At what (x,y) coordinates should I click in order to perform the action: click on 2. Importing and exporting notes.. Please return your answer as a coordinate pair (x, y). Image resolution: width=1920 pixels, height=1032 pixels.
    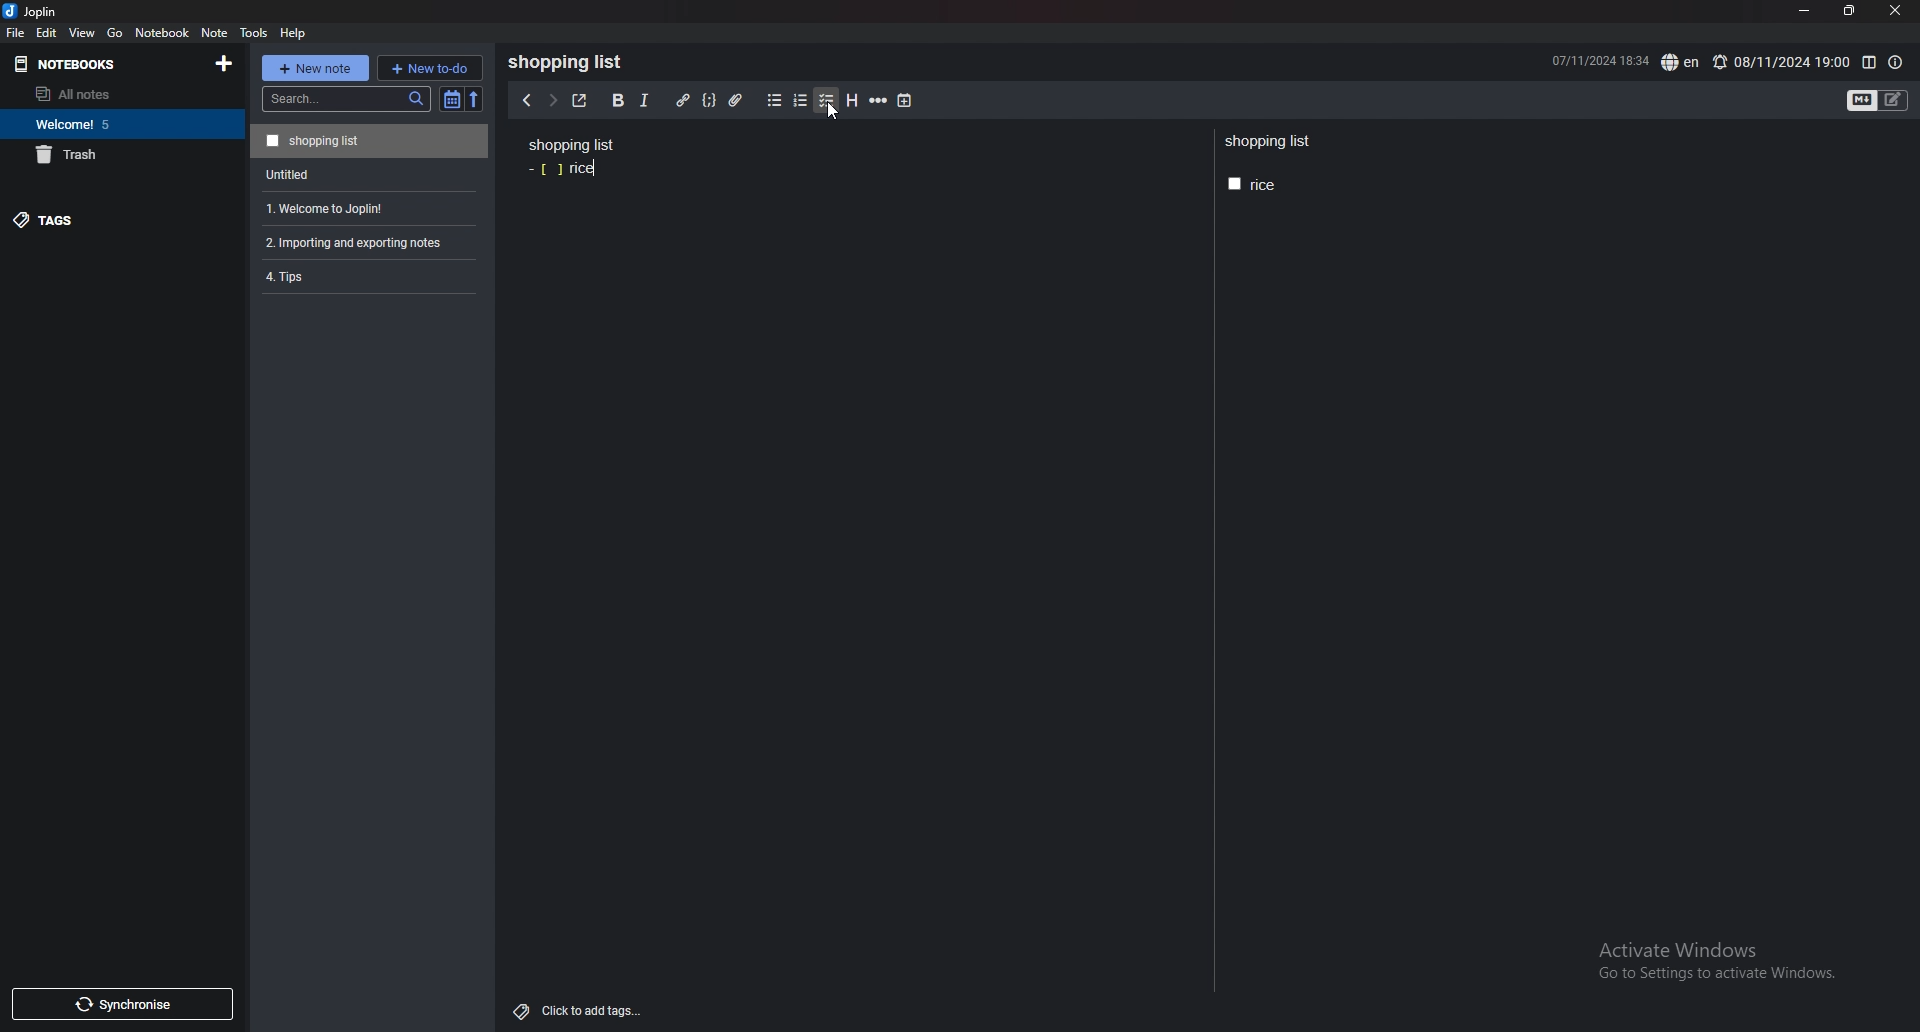
    Looking at the image, I should click on (367, 240).